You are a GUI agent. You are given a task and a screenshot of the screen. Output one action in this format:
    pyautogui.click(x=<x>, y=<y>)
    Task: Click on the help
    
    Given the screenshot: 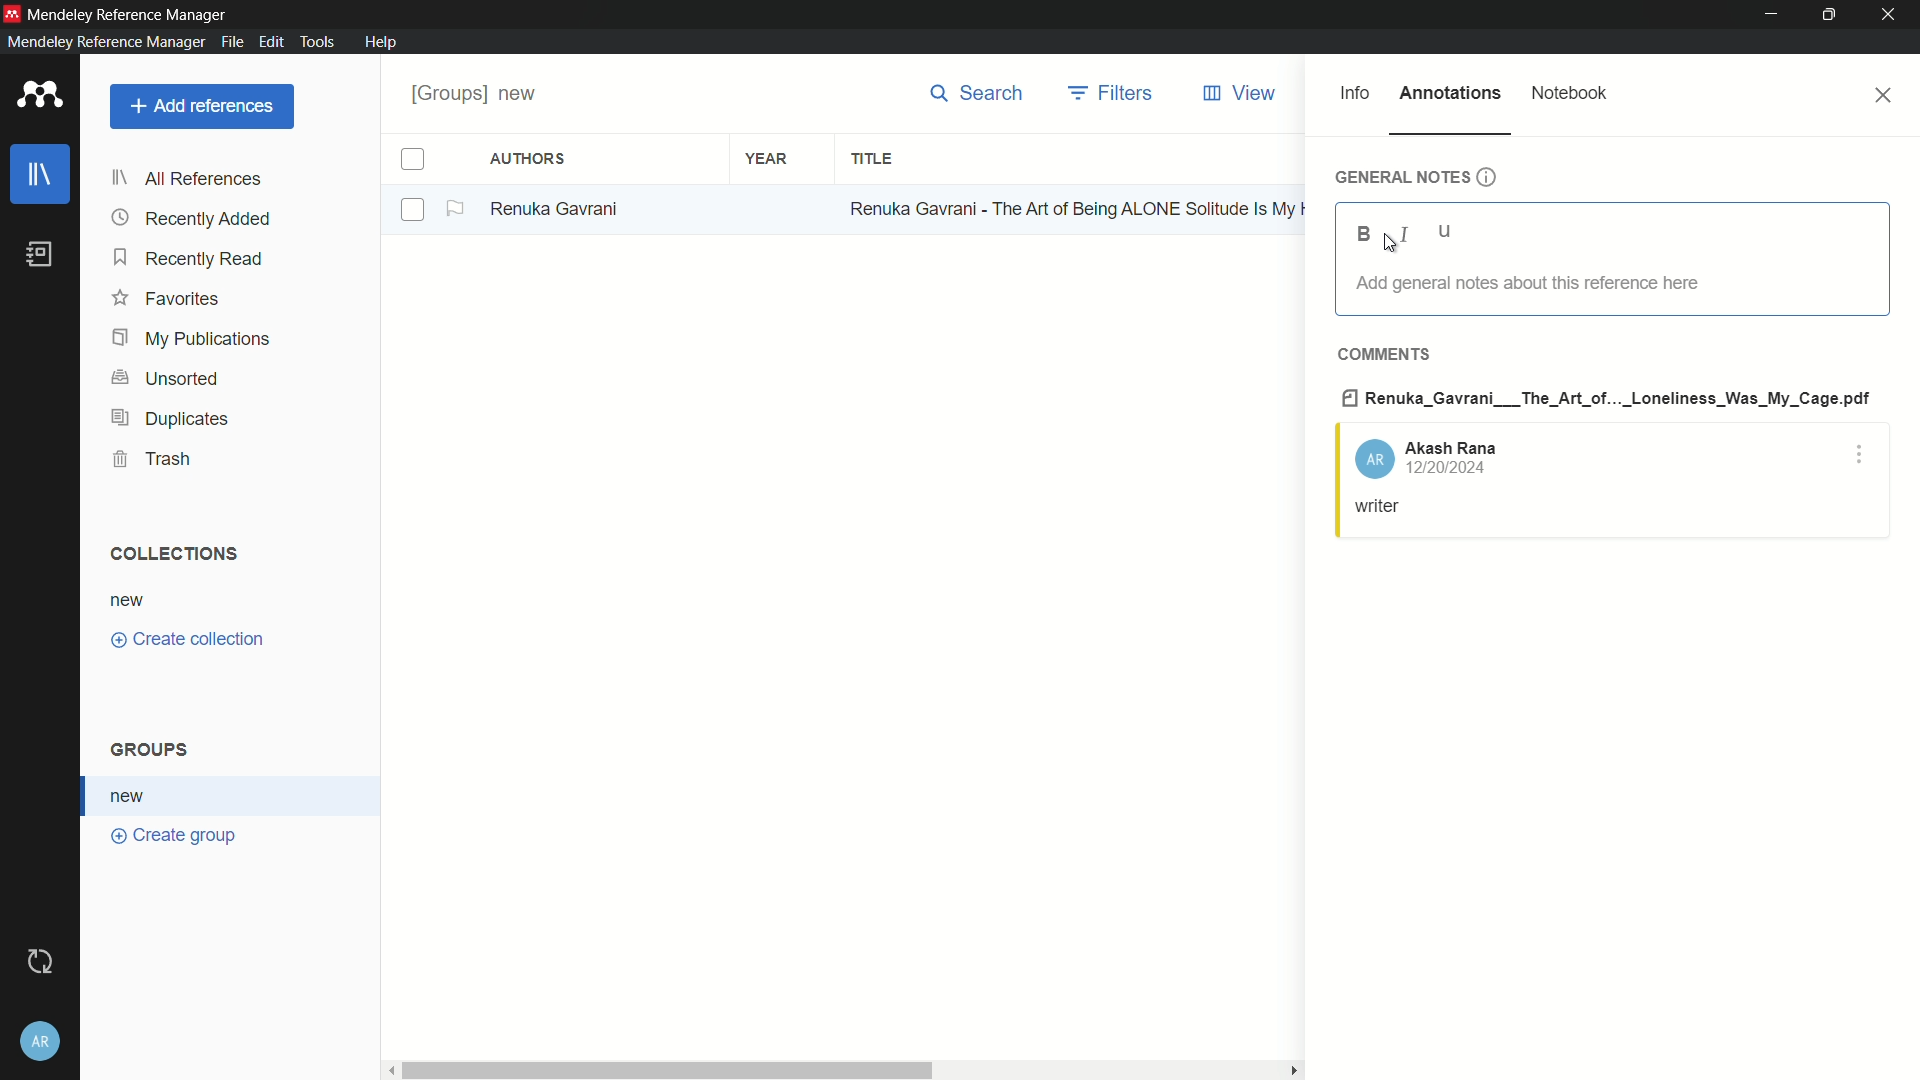 What is the action you would take?
    pyautogui.click(x=382, y=42)
    